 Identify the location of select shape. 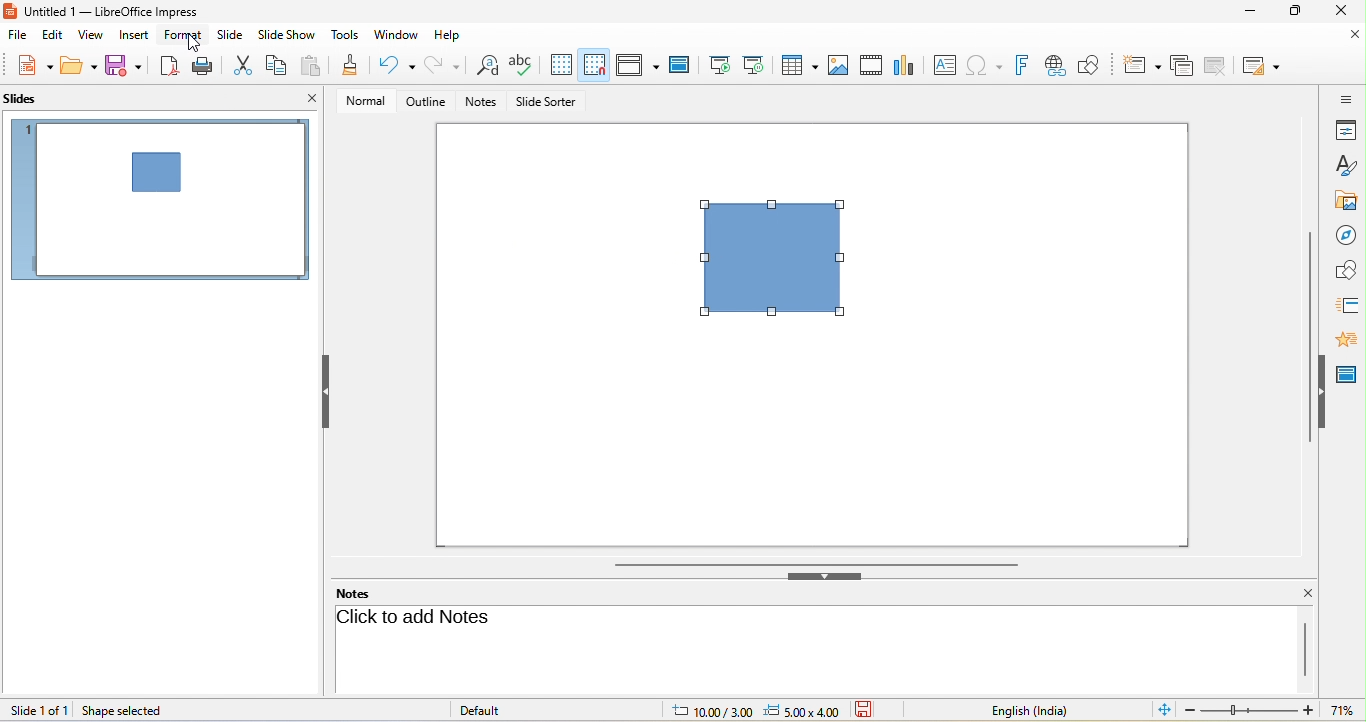
(782, 269).